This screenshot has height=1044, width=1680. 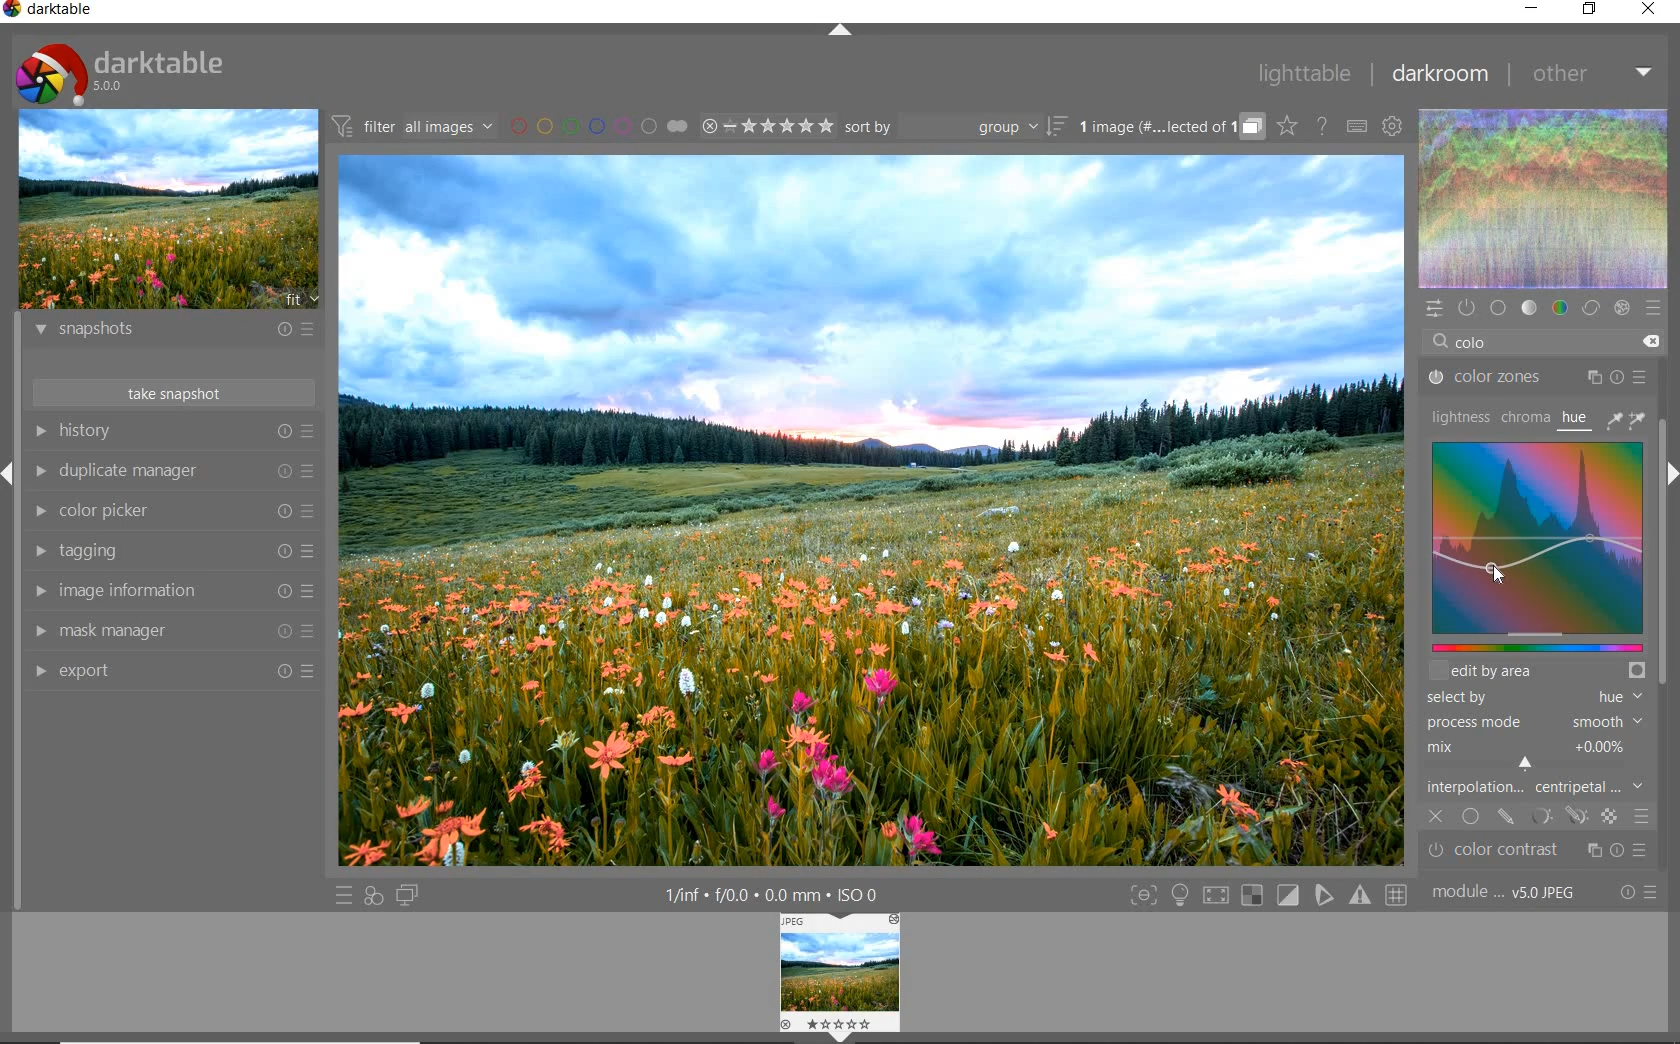 I want to click on enable online help, so click(x=1323, y=127).